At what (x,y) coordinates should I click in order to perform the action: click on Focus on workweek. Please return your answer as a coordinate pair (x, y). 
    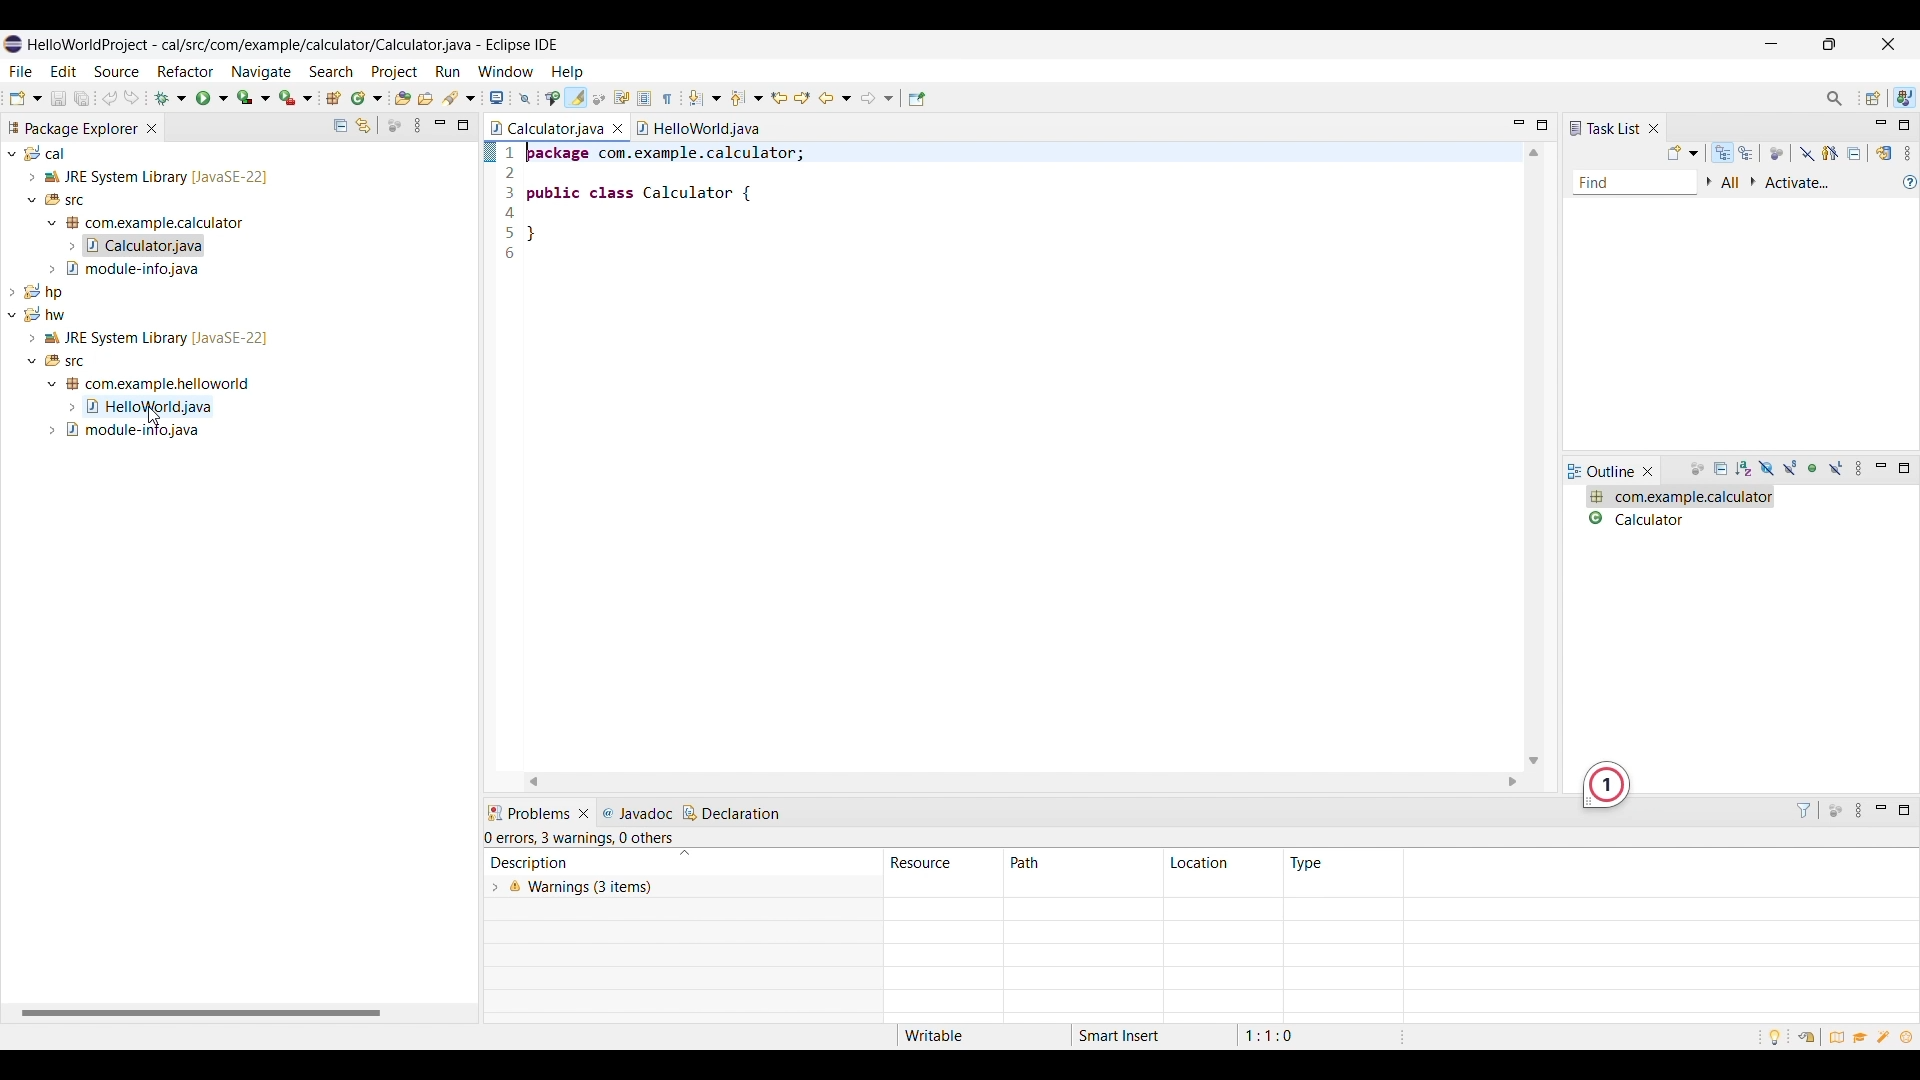
    Looking at the image, I should click on (1777, 154).